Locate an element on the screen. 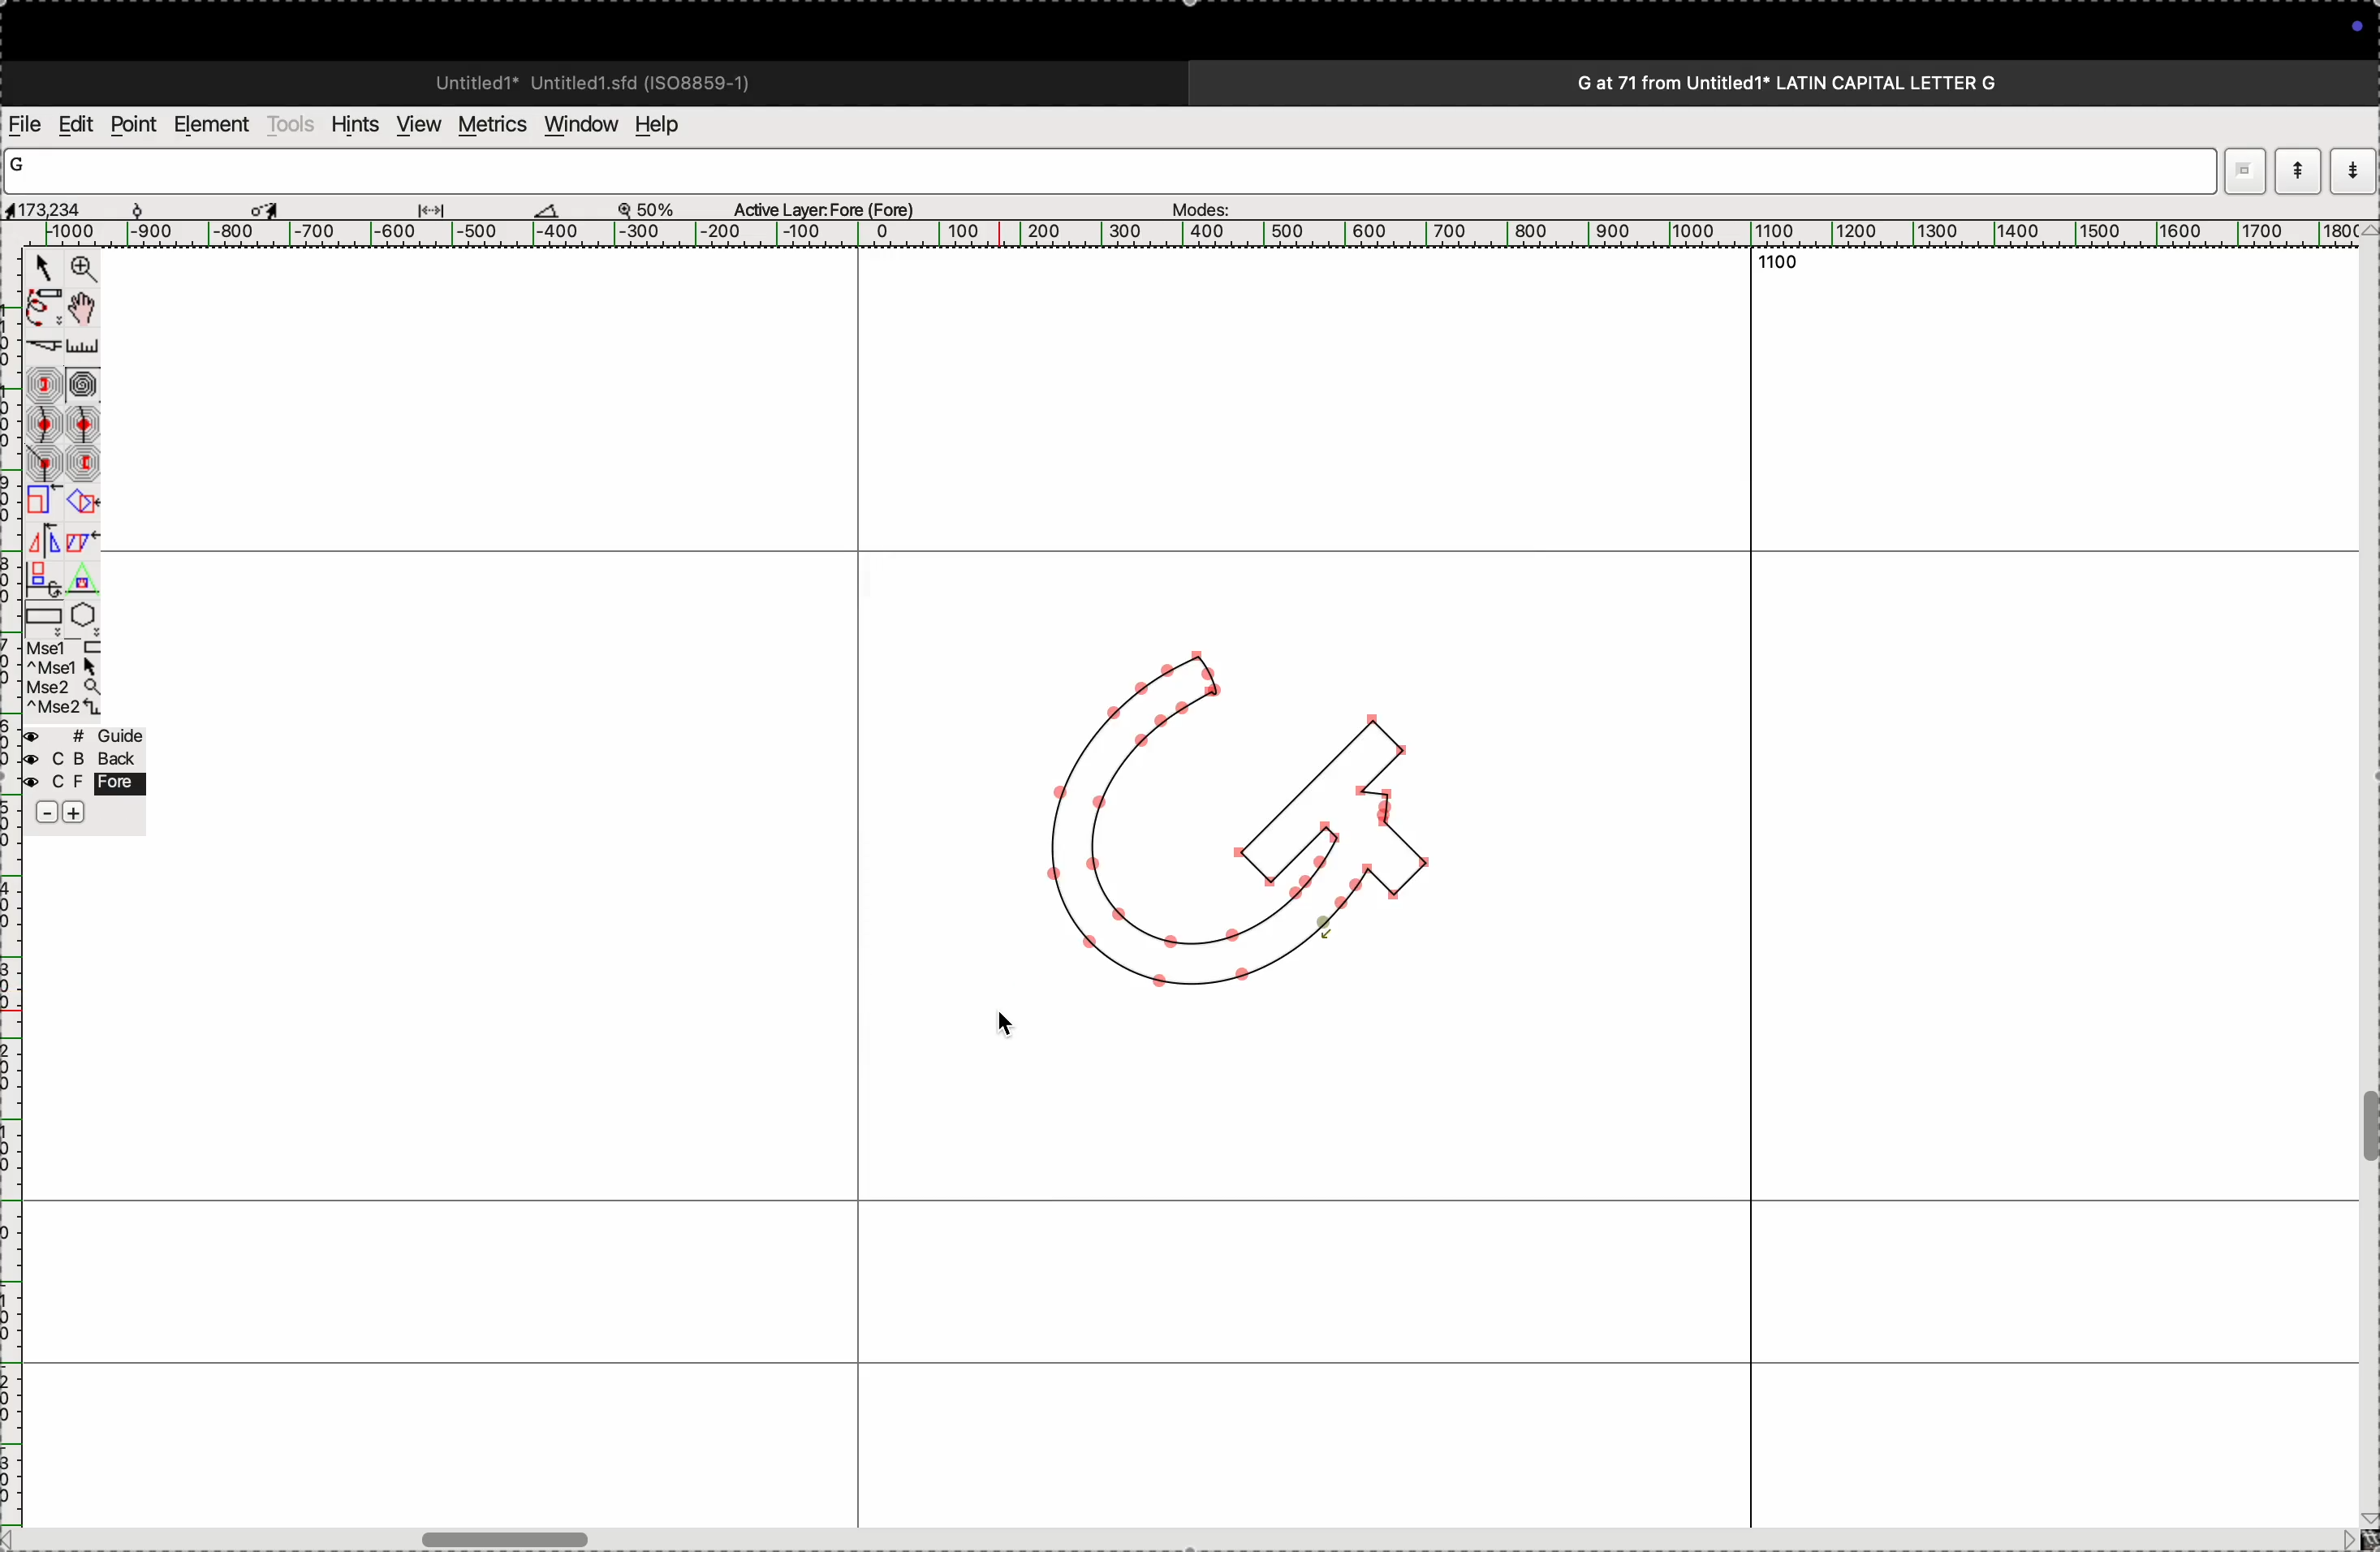  Zoom is located at coordinates (82, 269).